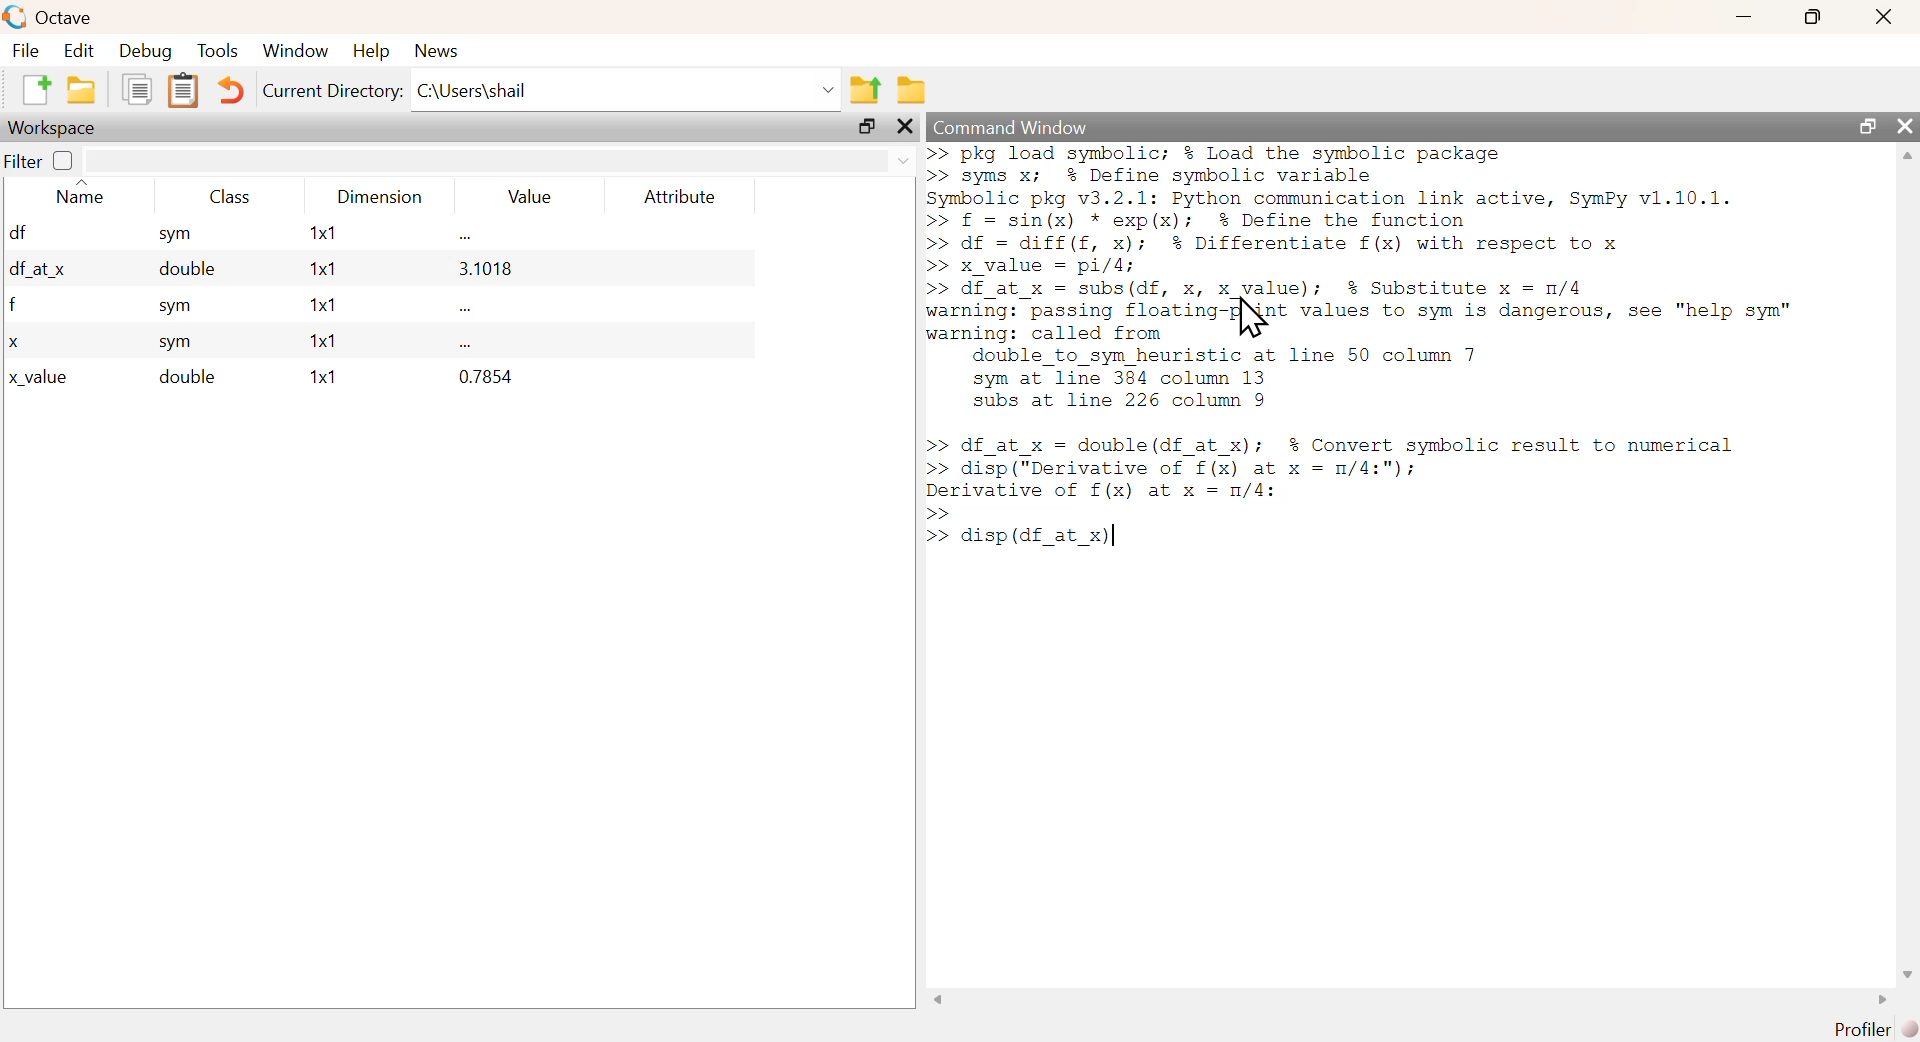  What do you see at coordinates (486, 269) in the screenshot?
I see `3.1018` at bounding box center [486, 269].